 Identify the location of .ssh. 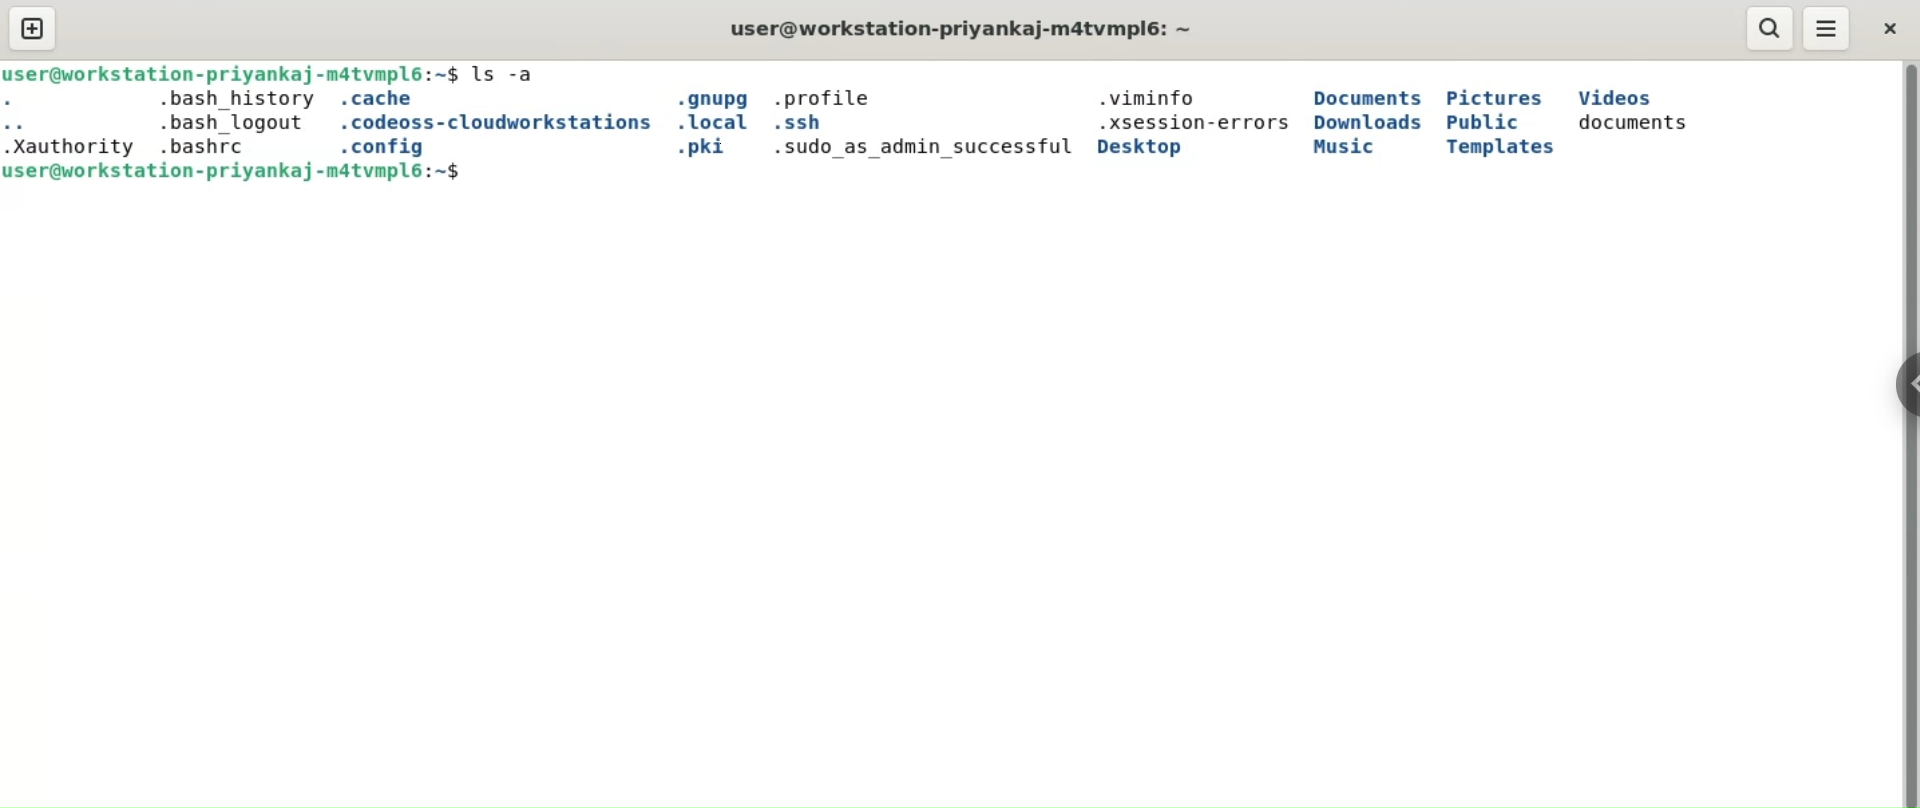
(808, 124).